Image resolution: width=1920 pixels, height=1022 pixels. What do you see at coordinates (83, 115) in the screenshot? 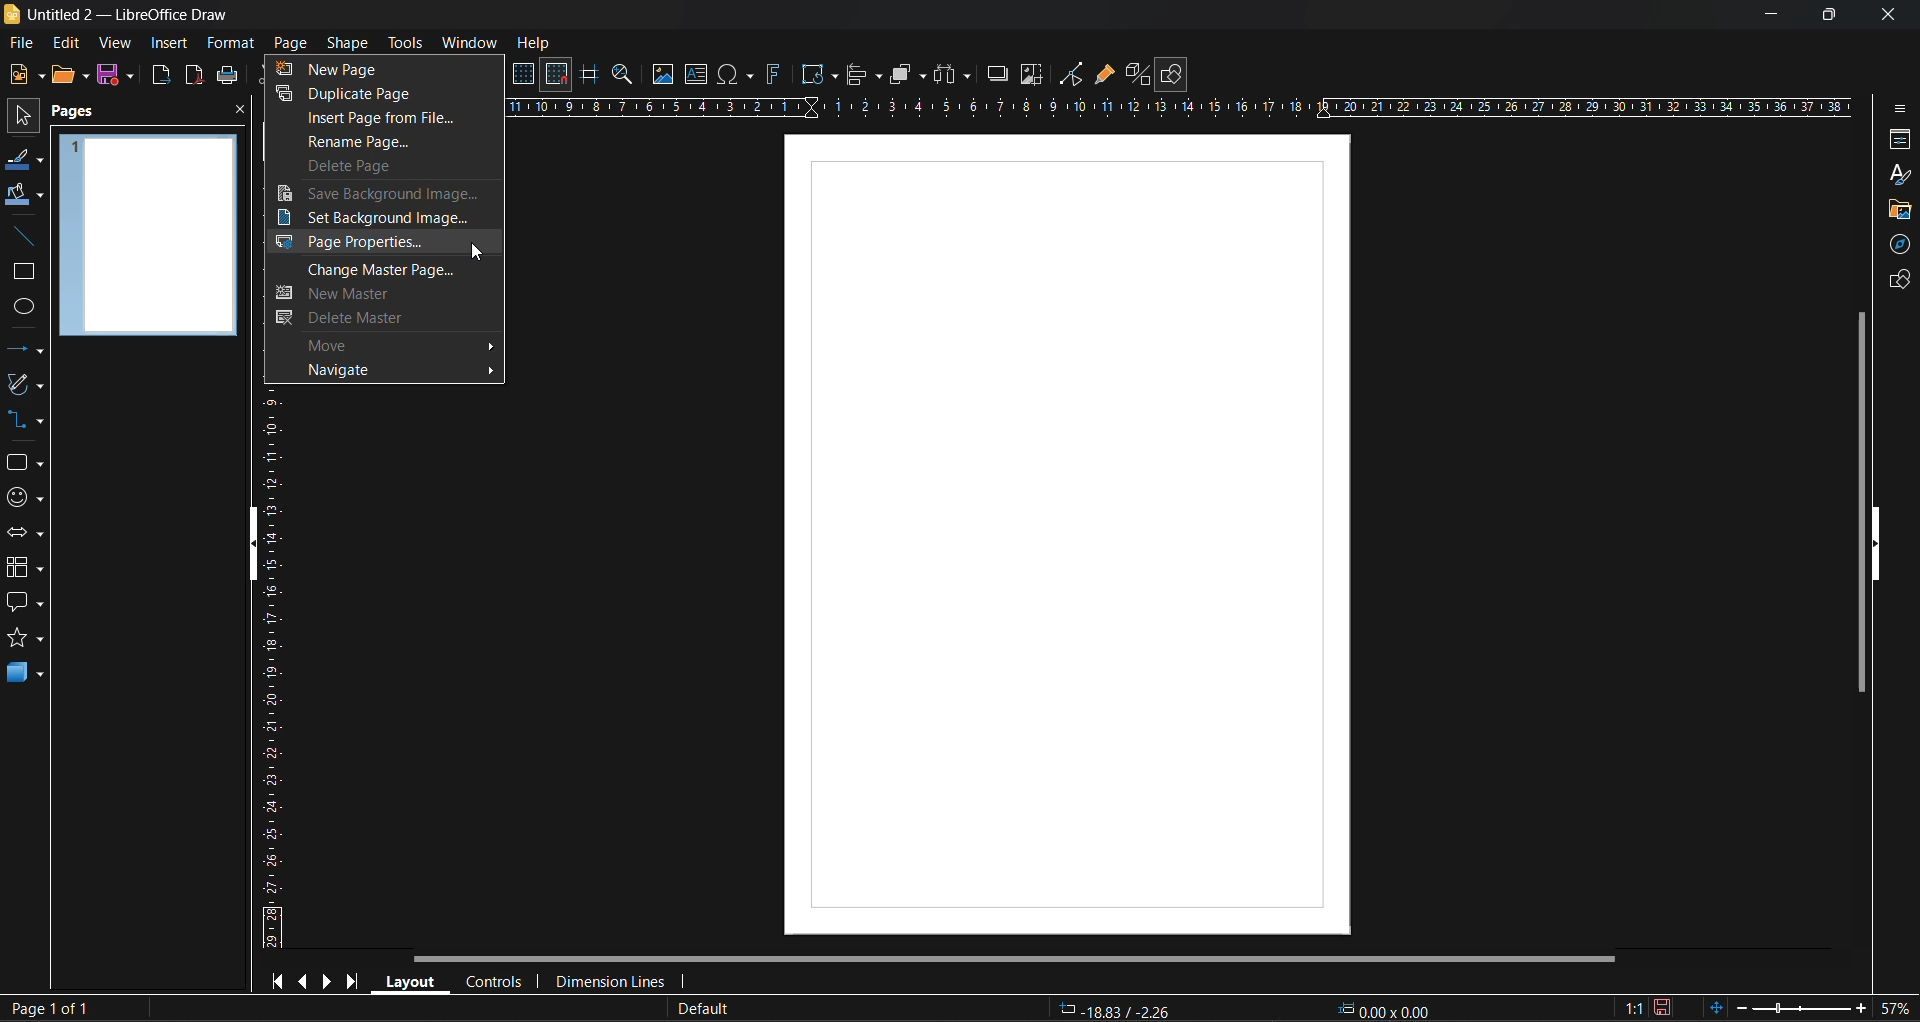
I see `pages` at bounding box center [83, 115].